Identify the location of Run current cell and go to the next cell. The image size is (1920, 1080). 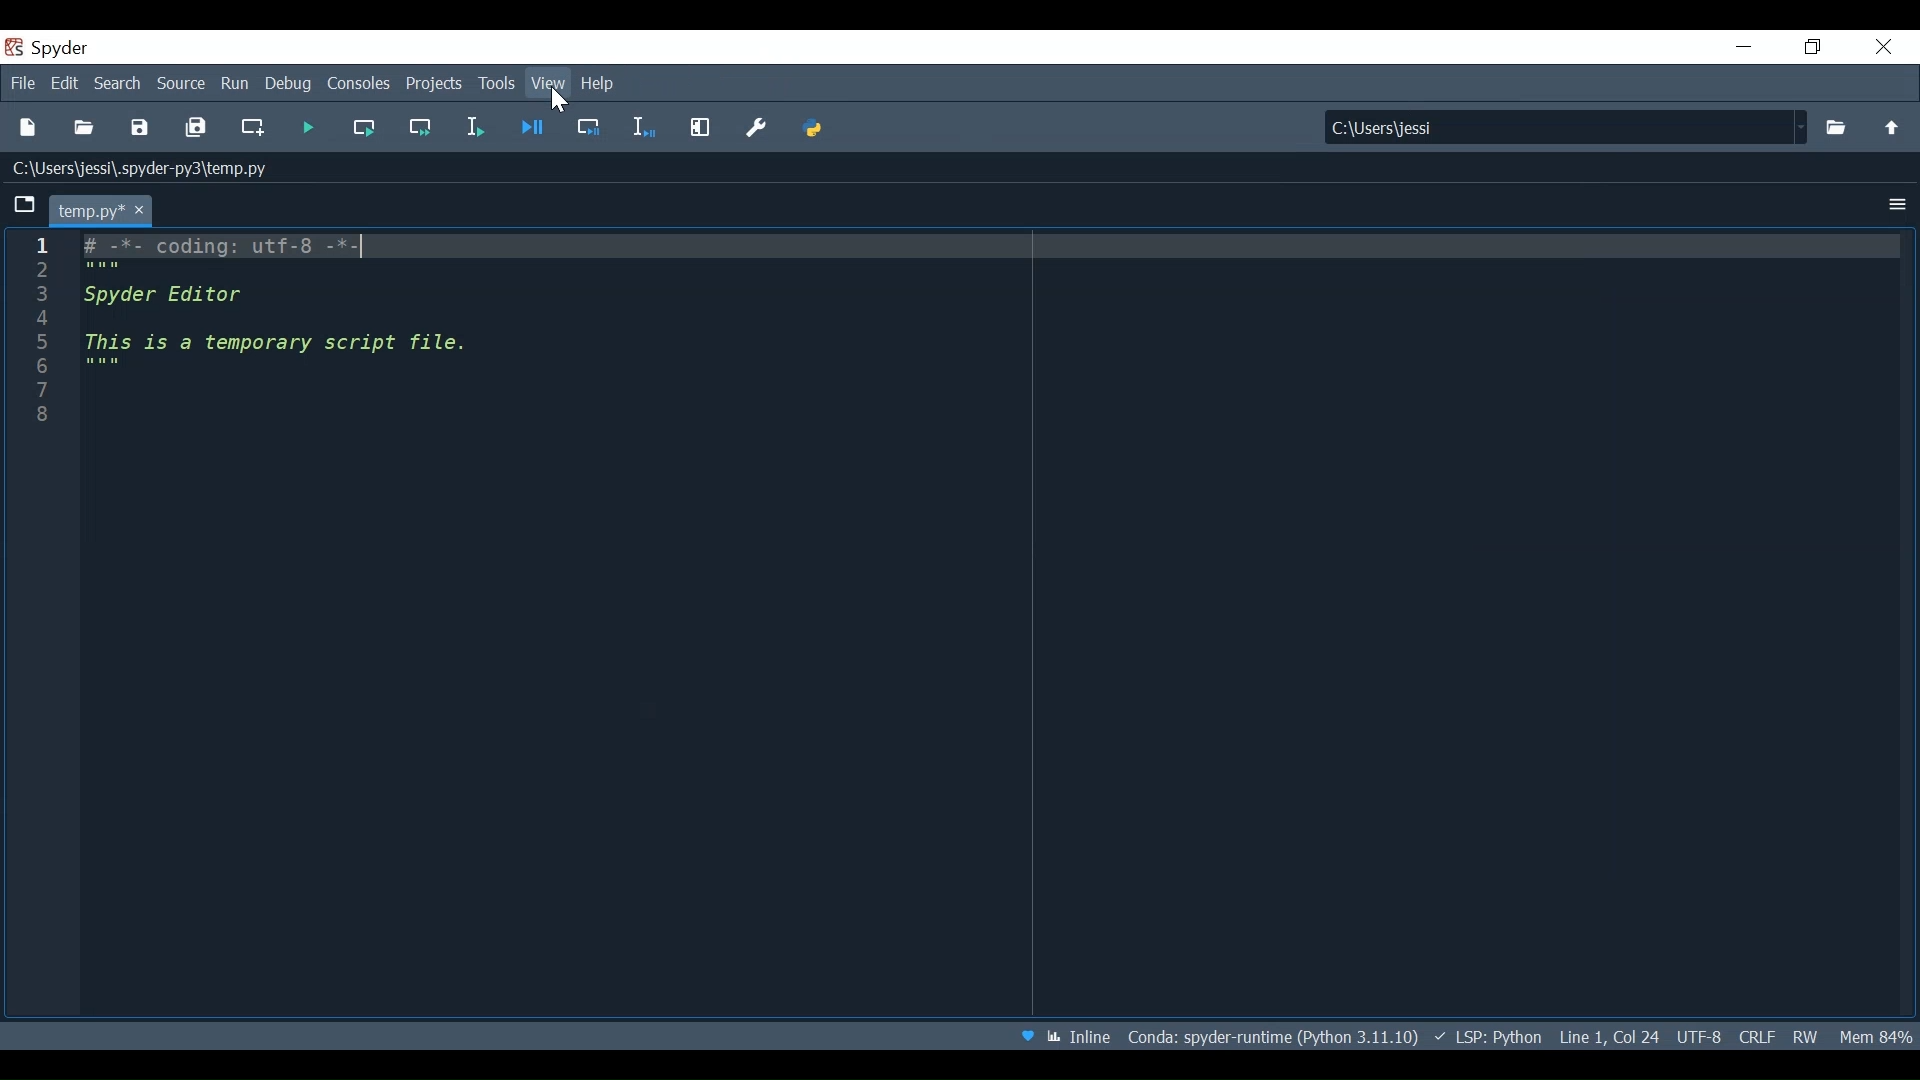
(422, 127).